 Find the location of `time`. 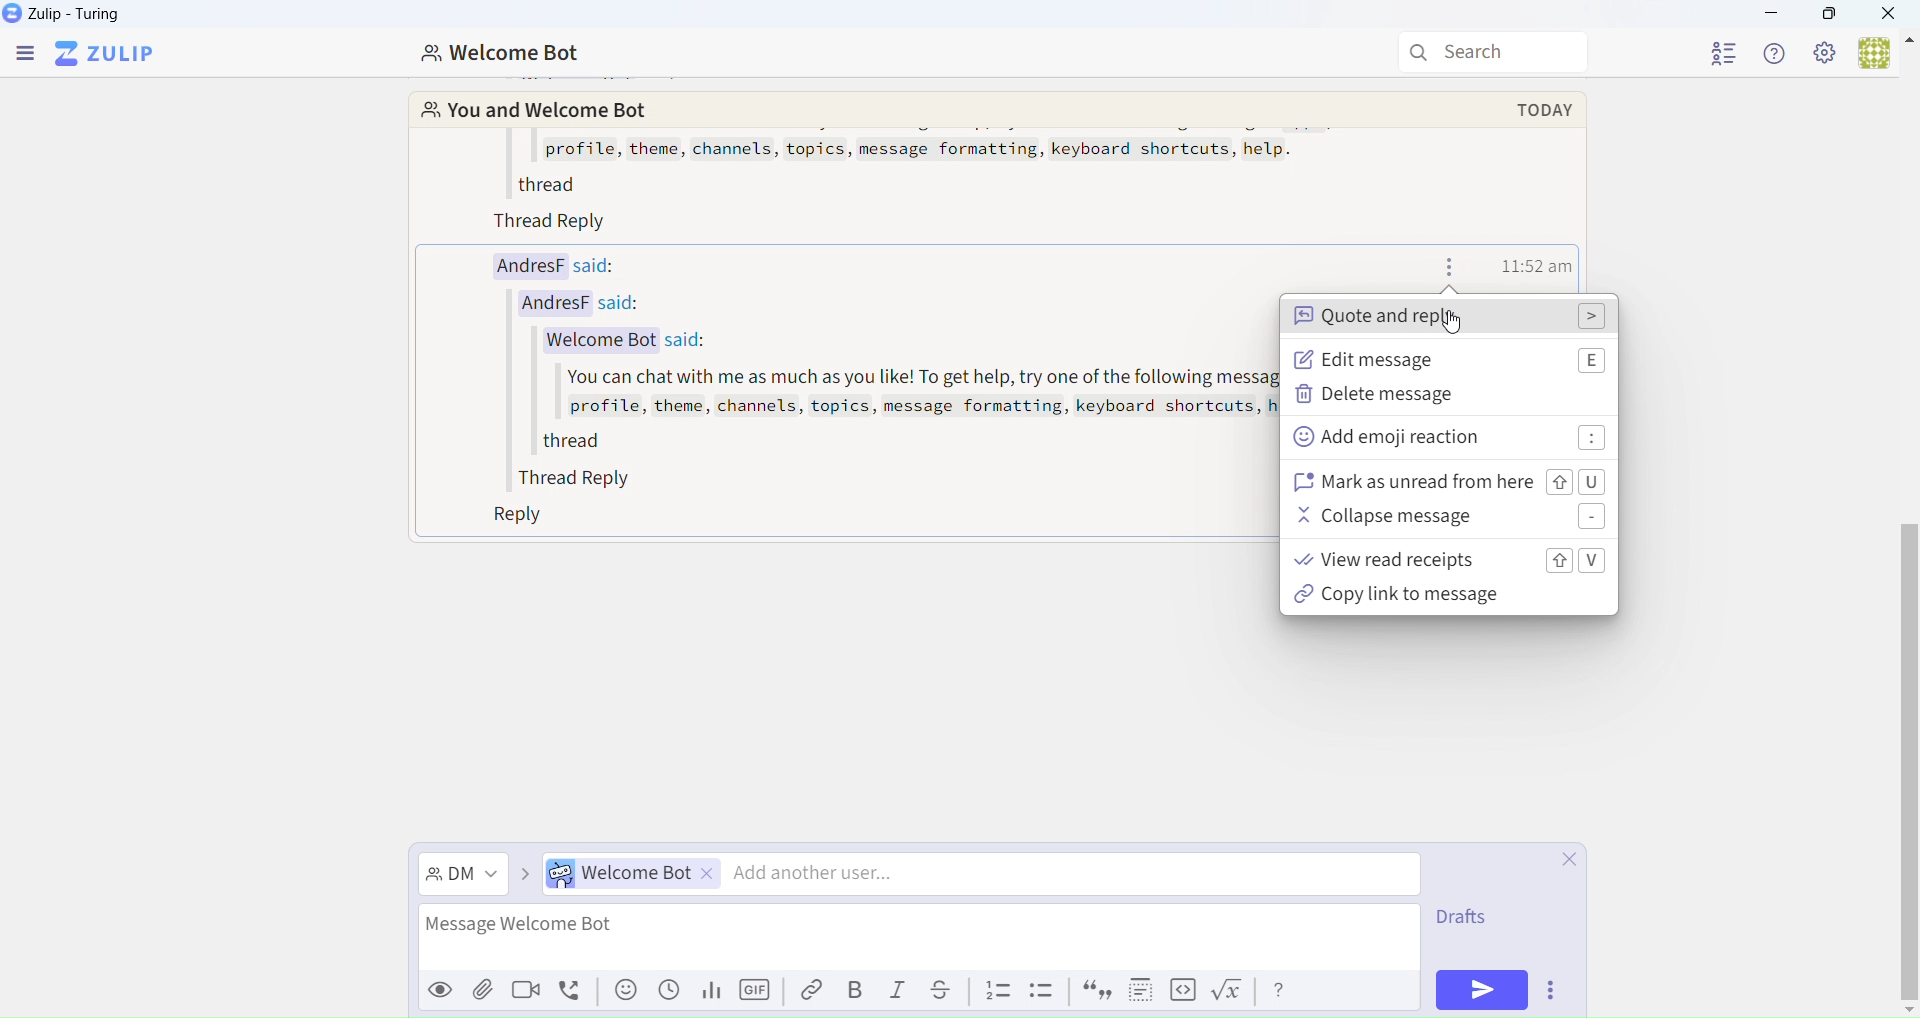

time is located at coordinates (1538, 264).